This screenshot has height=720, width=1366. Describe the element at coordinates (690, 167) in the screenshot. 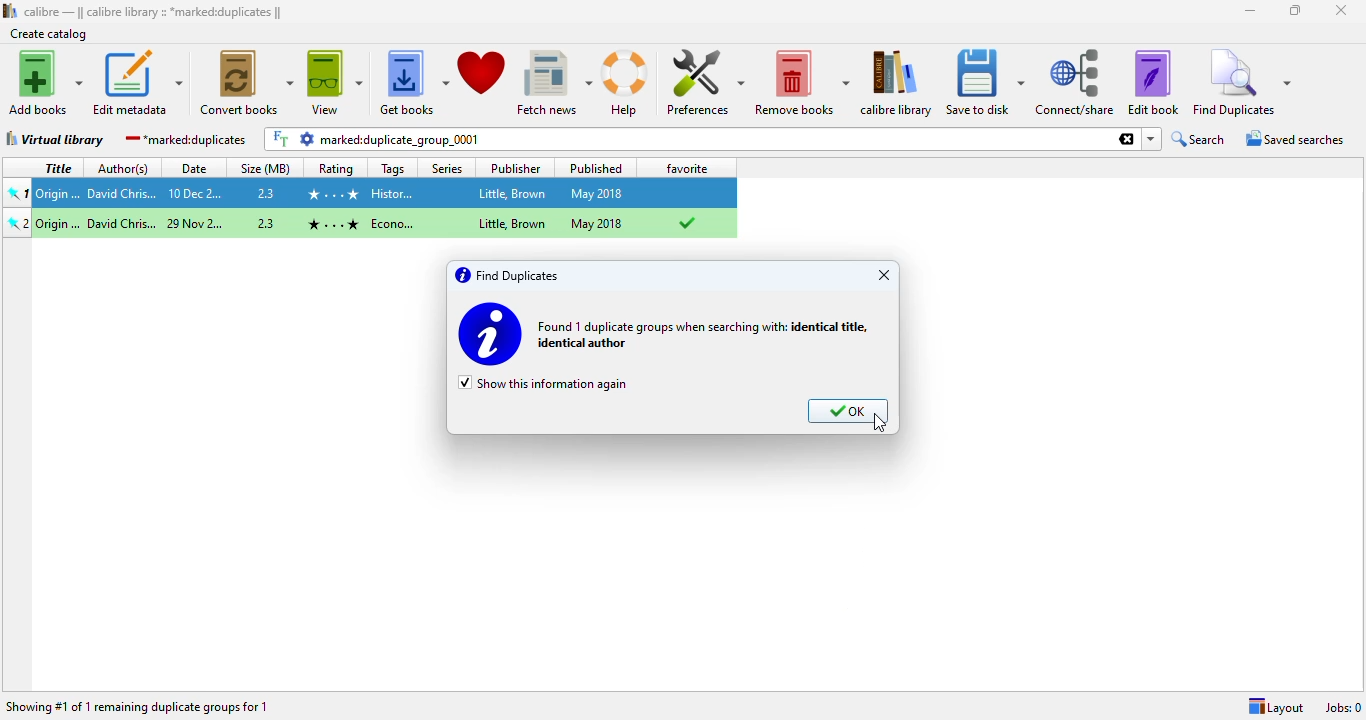

I see `favorite` at that location.